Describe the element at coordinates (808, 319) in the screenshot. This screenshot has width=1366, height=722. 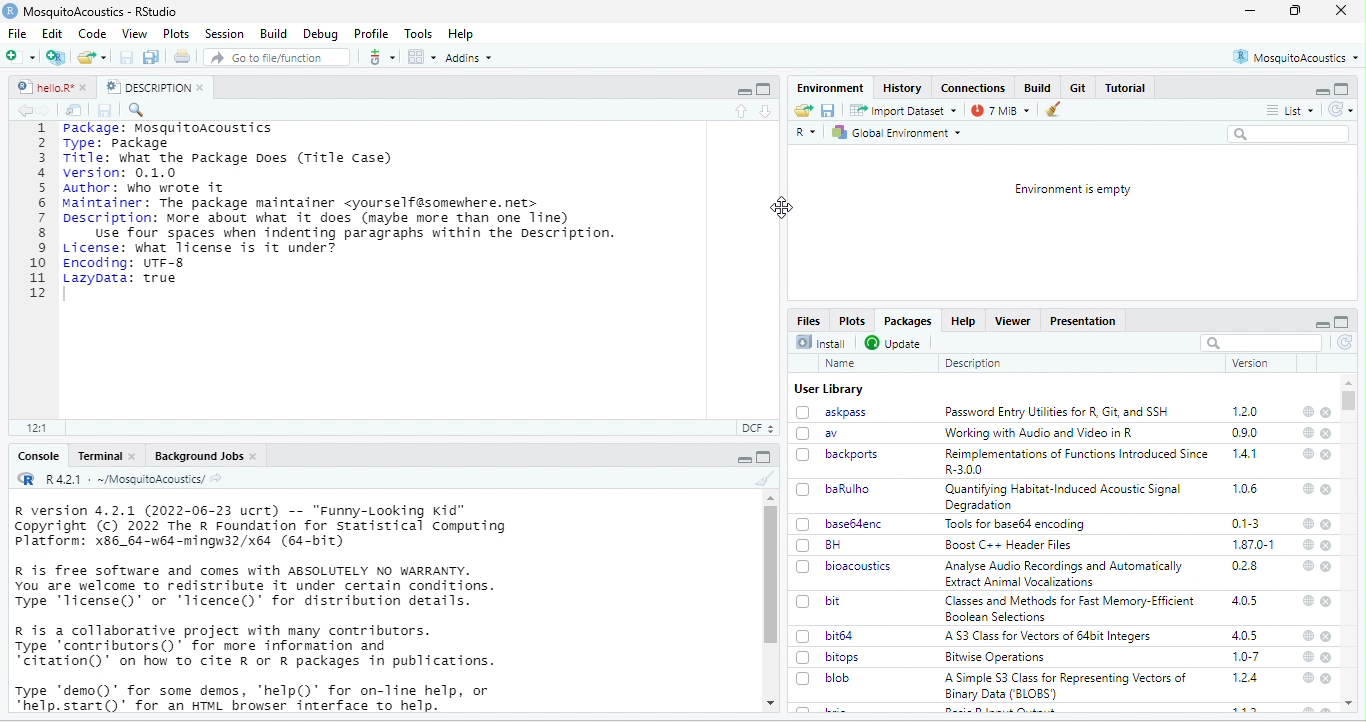
I see `Files` at that location.